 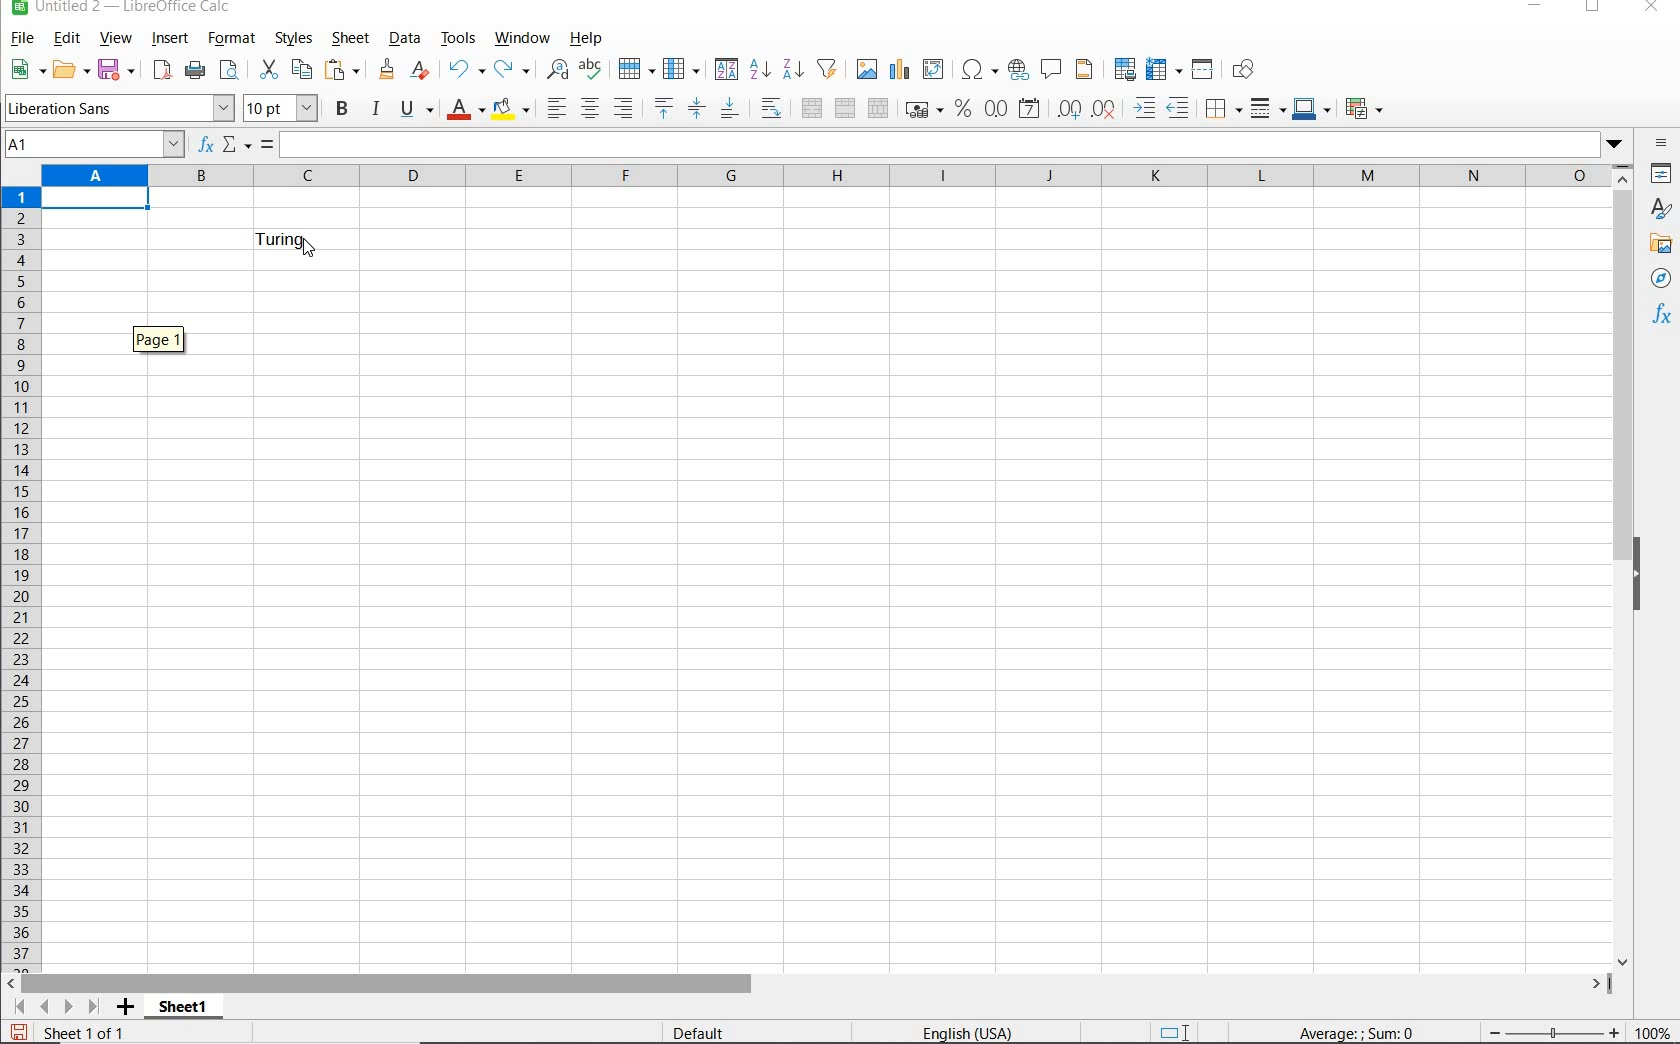 What do you see at coordinates (1104, 109) in the screenshot?
I see `DELETE DECIMAL PLACE` at bounding box center [1104, 109].